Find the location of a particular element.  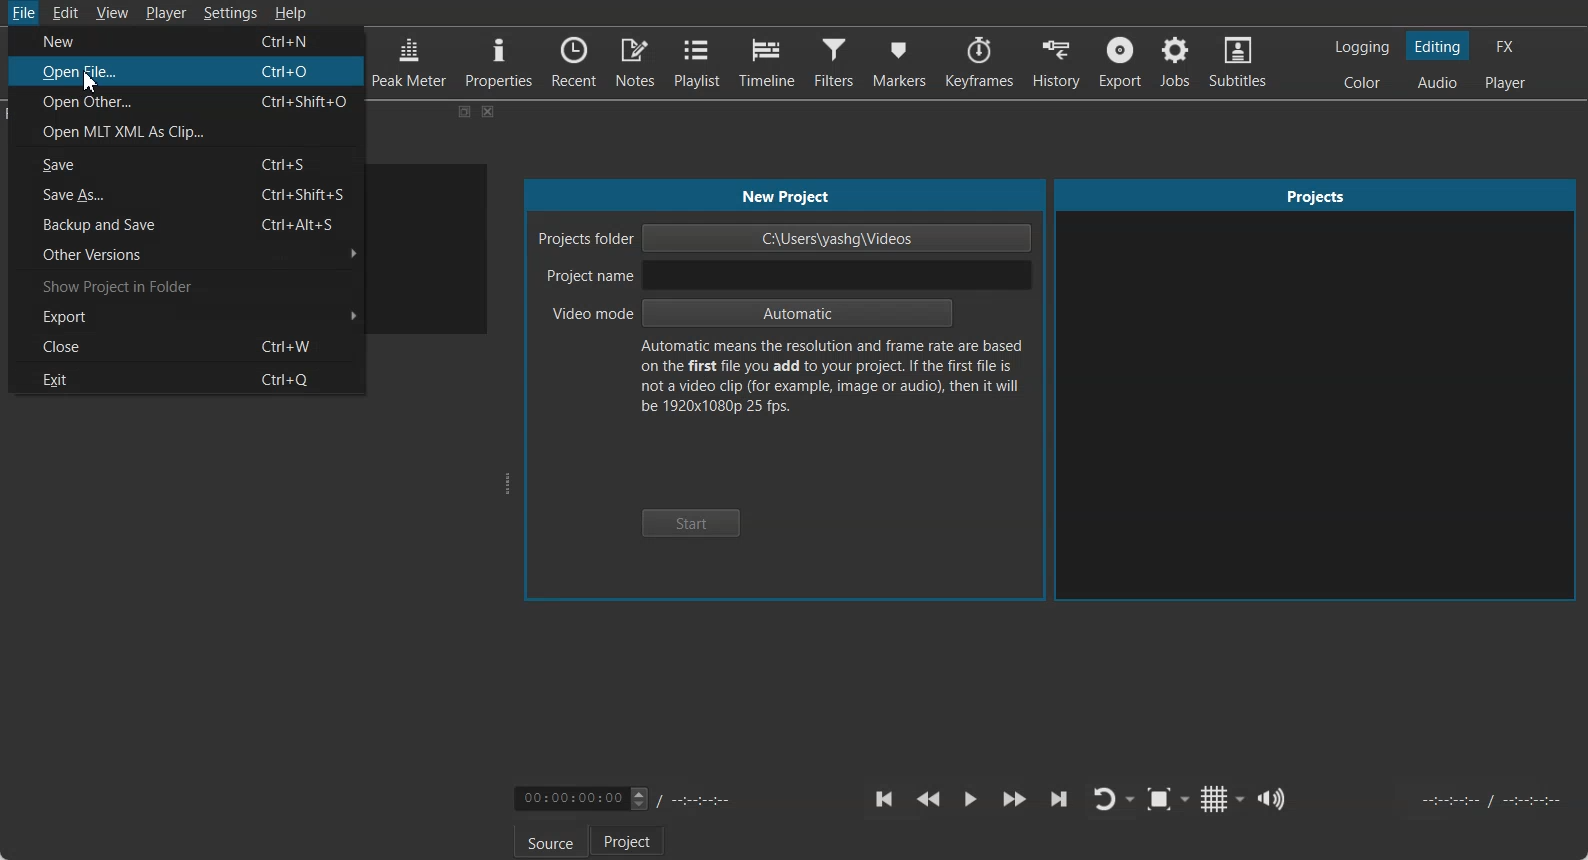

Toggle grid display on the player is located at coordinates (1216, 799).